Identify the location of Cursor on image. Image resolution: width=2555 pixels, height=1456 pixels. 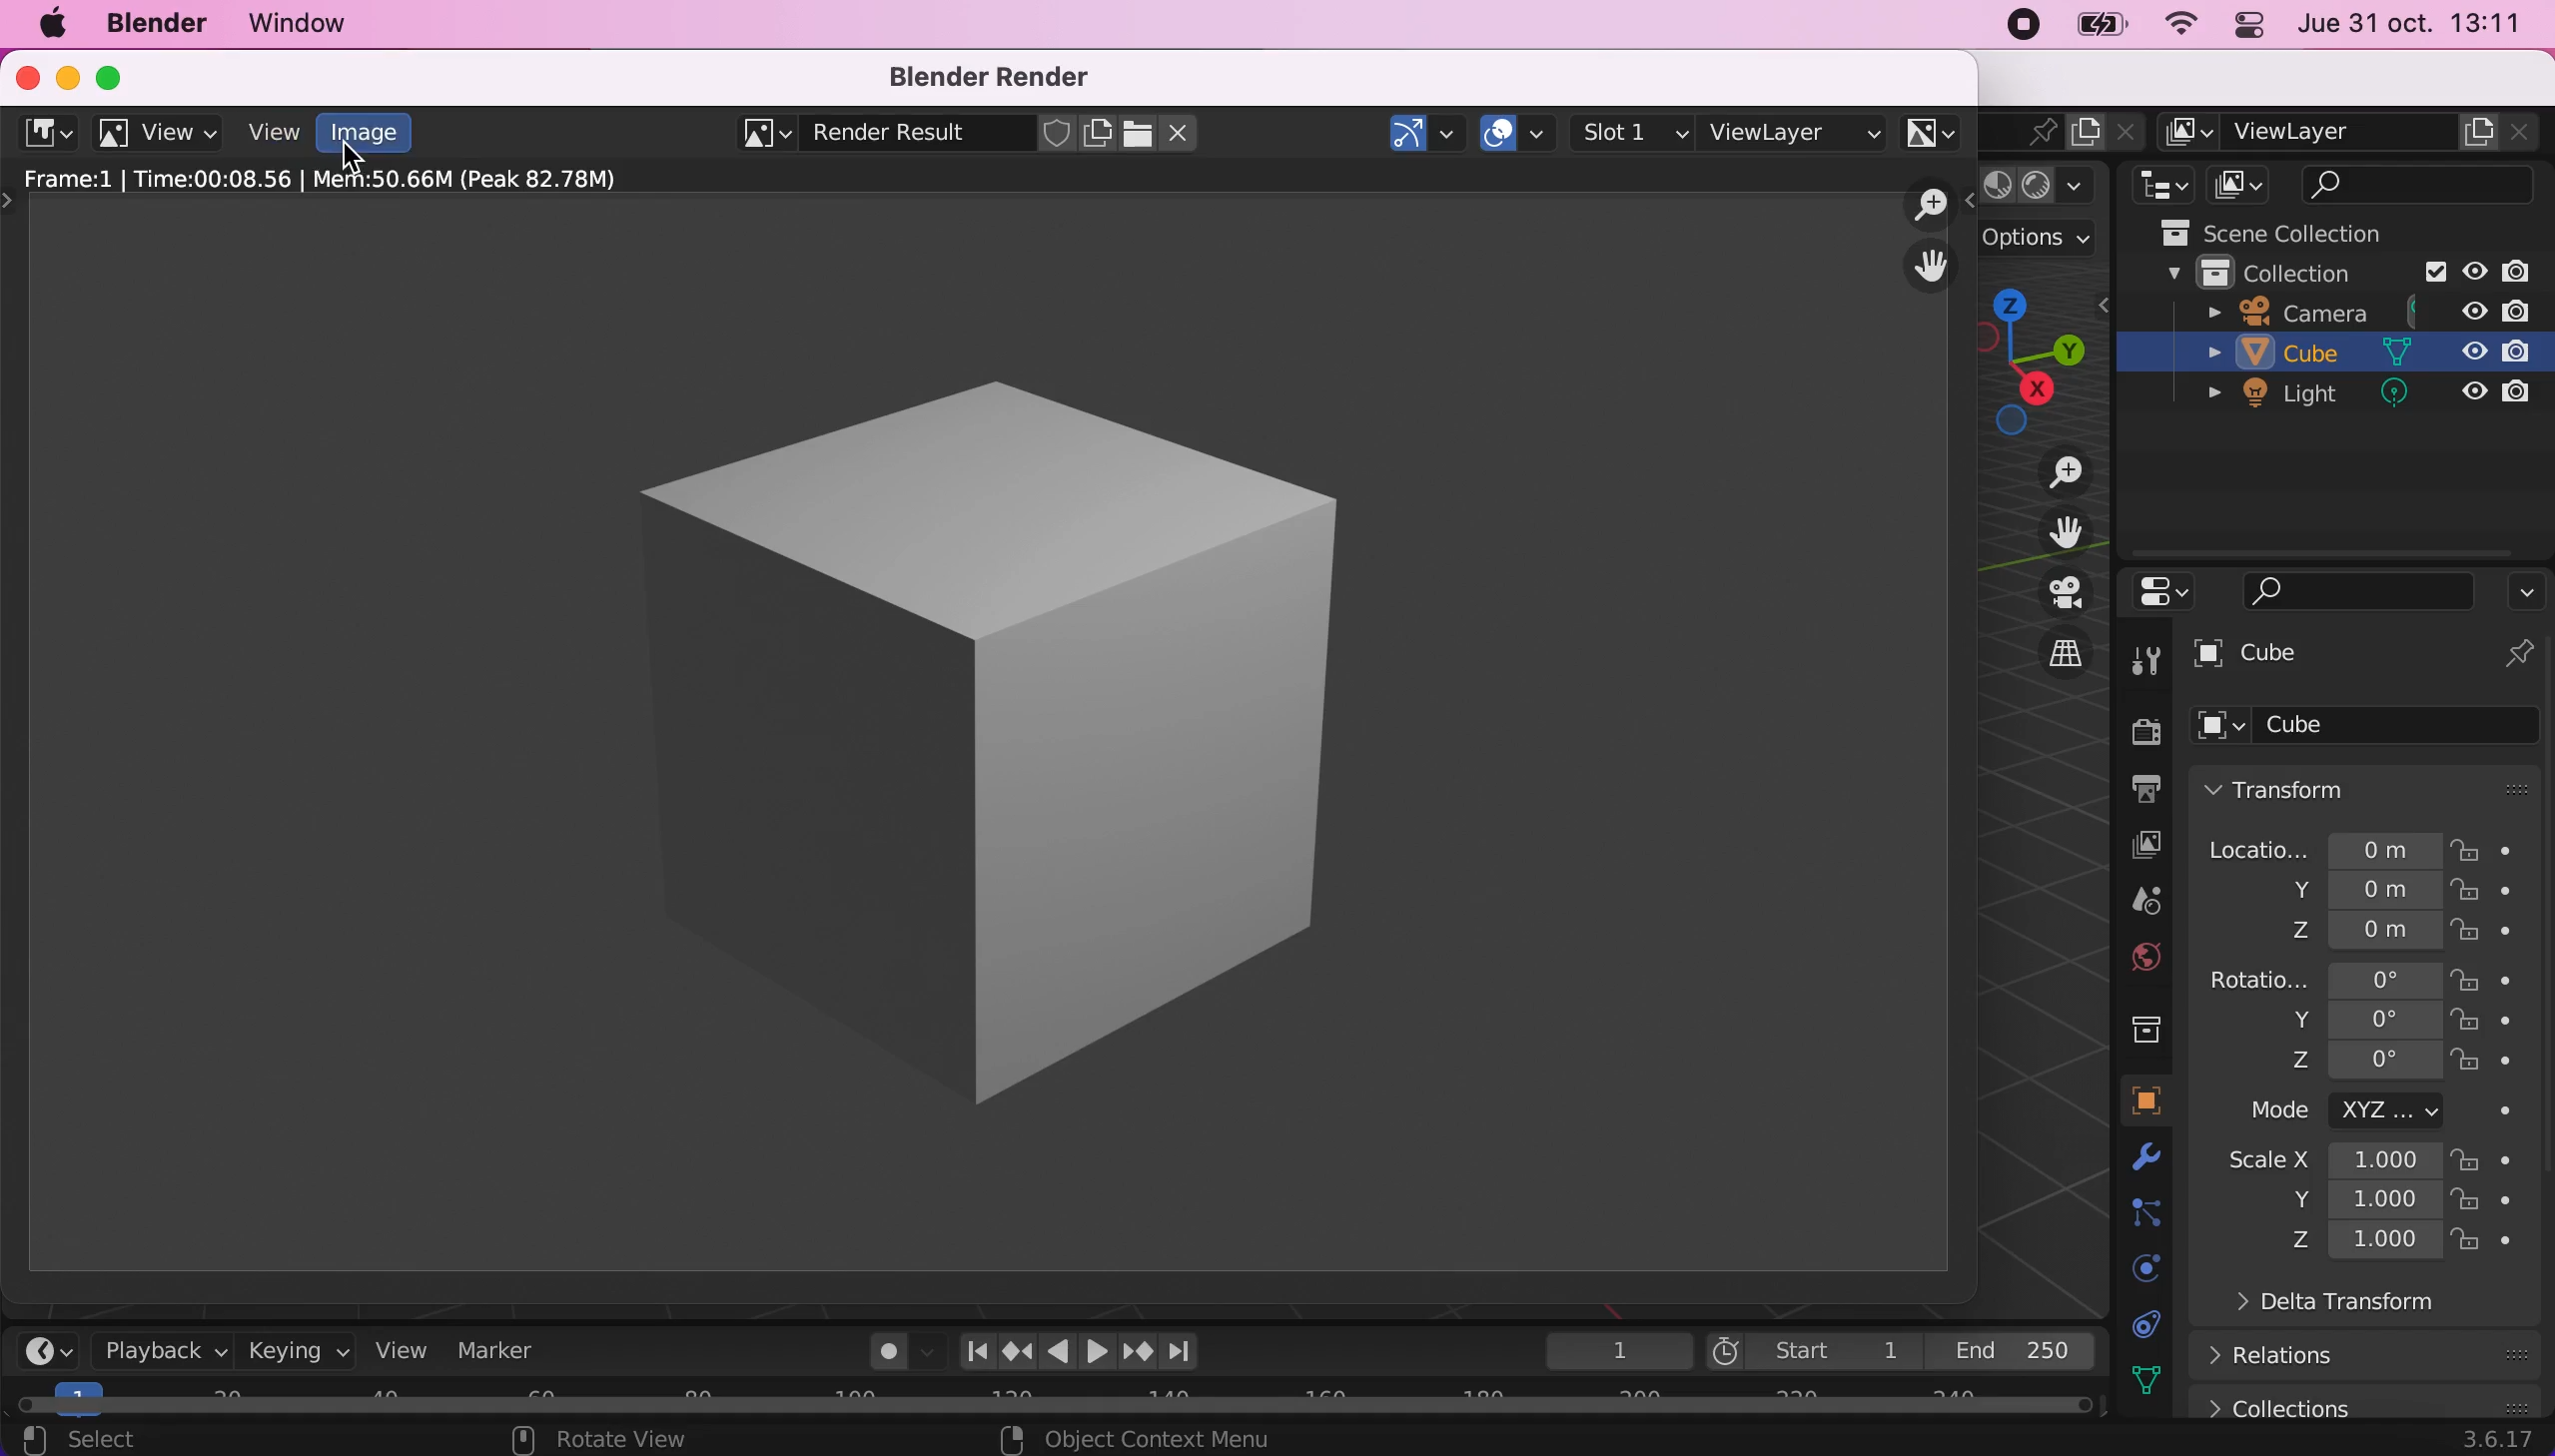
(372, 137).